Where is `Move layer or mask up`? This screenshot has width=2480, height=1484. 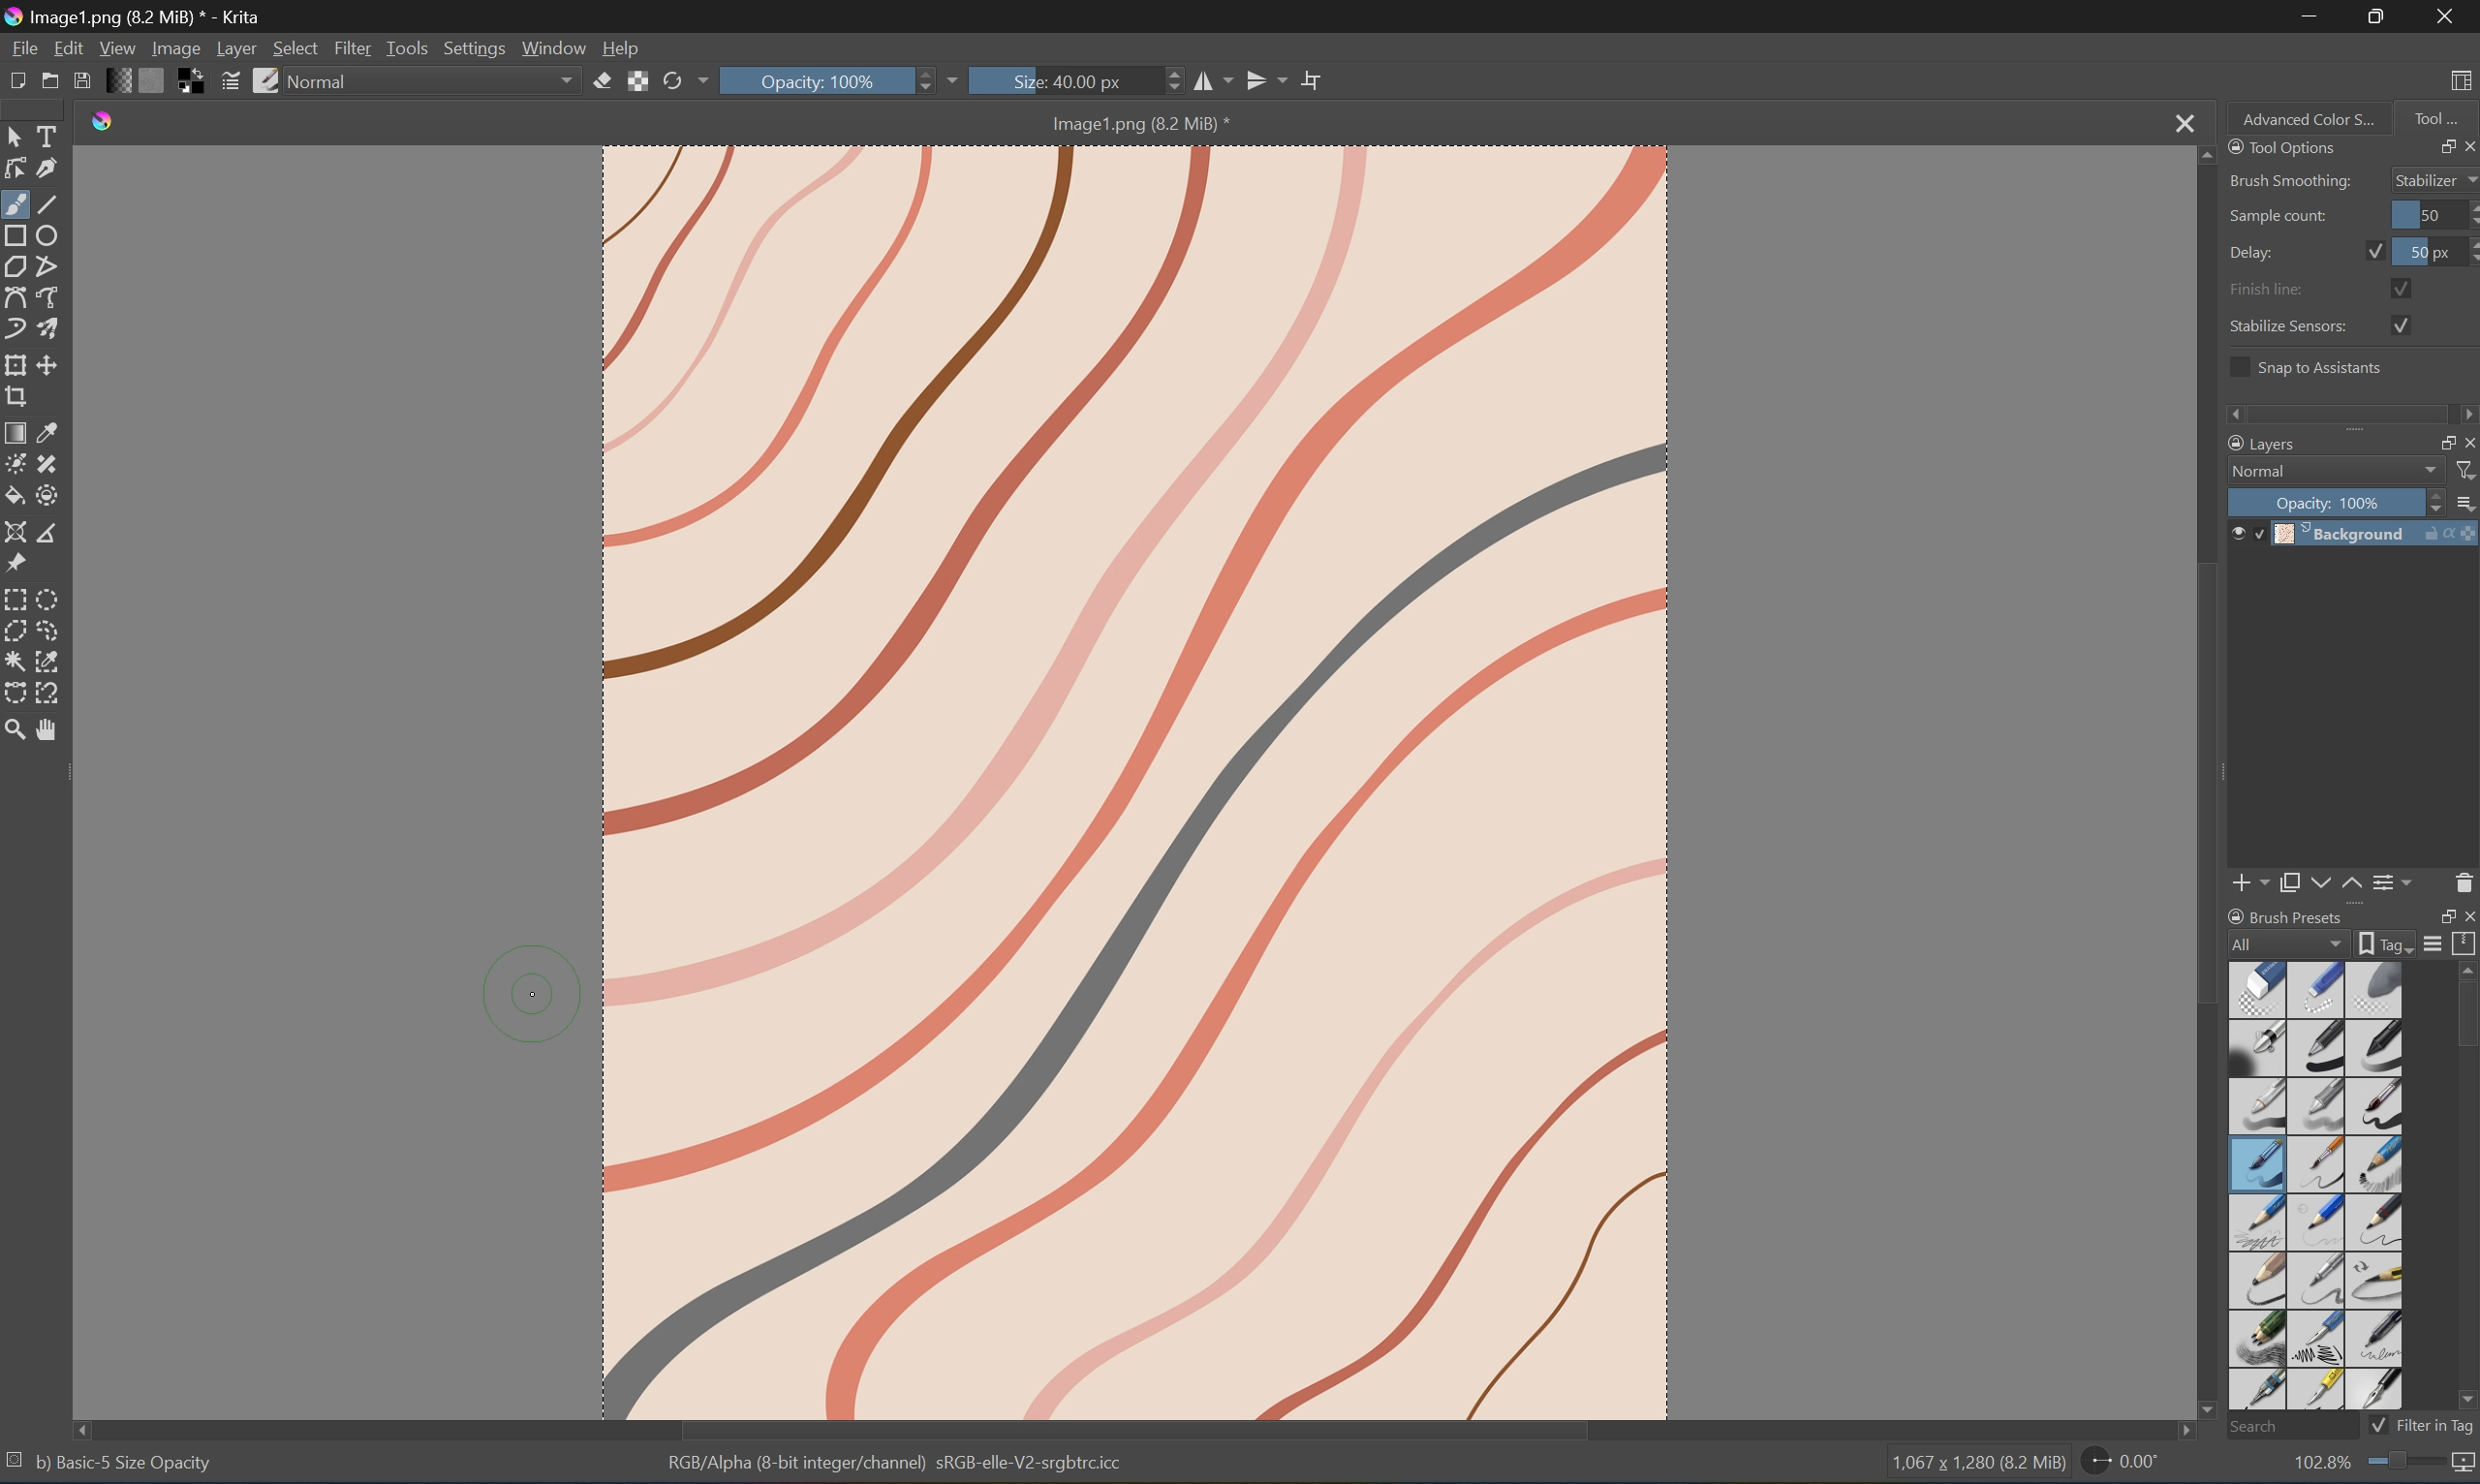 Move layer or mask up is located at coordinates (2352, 884).